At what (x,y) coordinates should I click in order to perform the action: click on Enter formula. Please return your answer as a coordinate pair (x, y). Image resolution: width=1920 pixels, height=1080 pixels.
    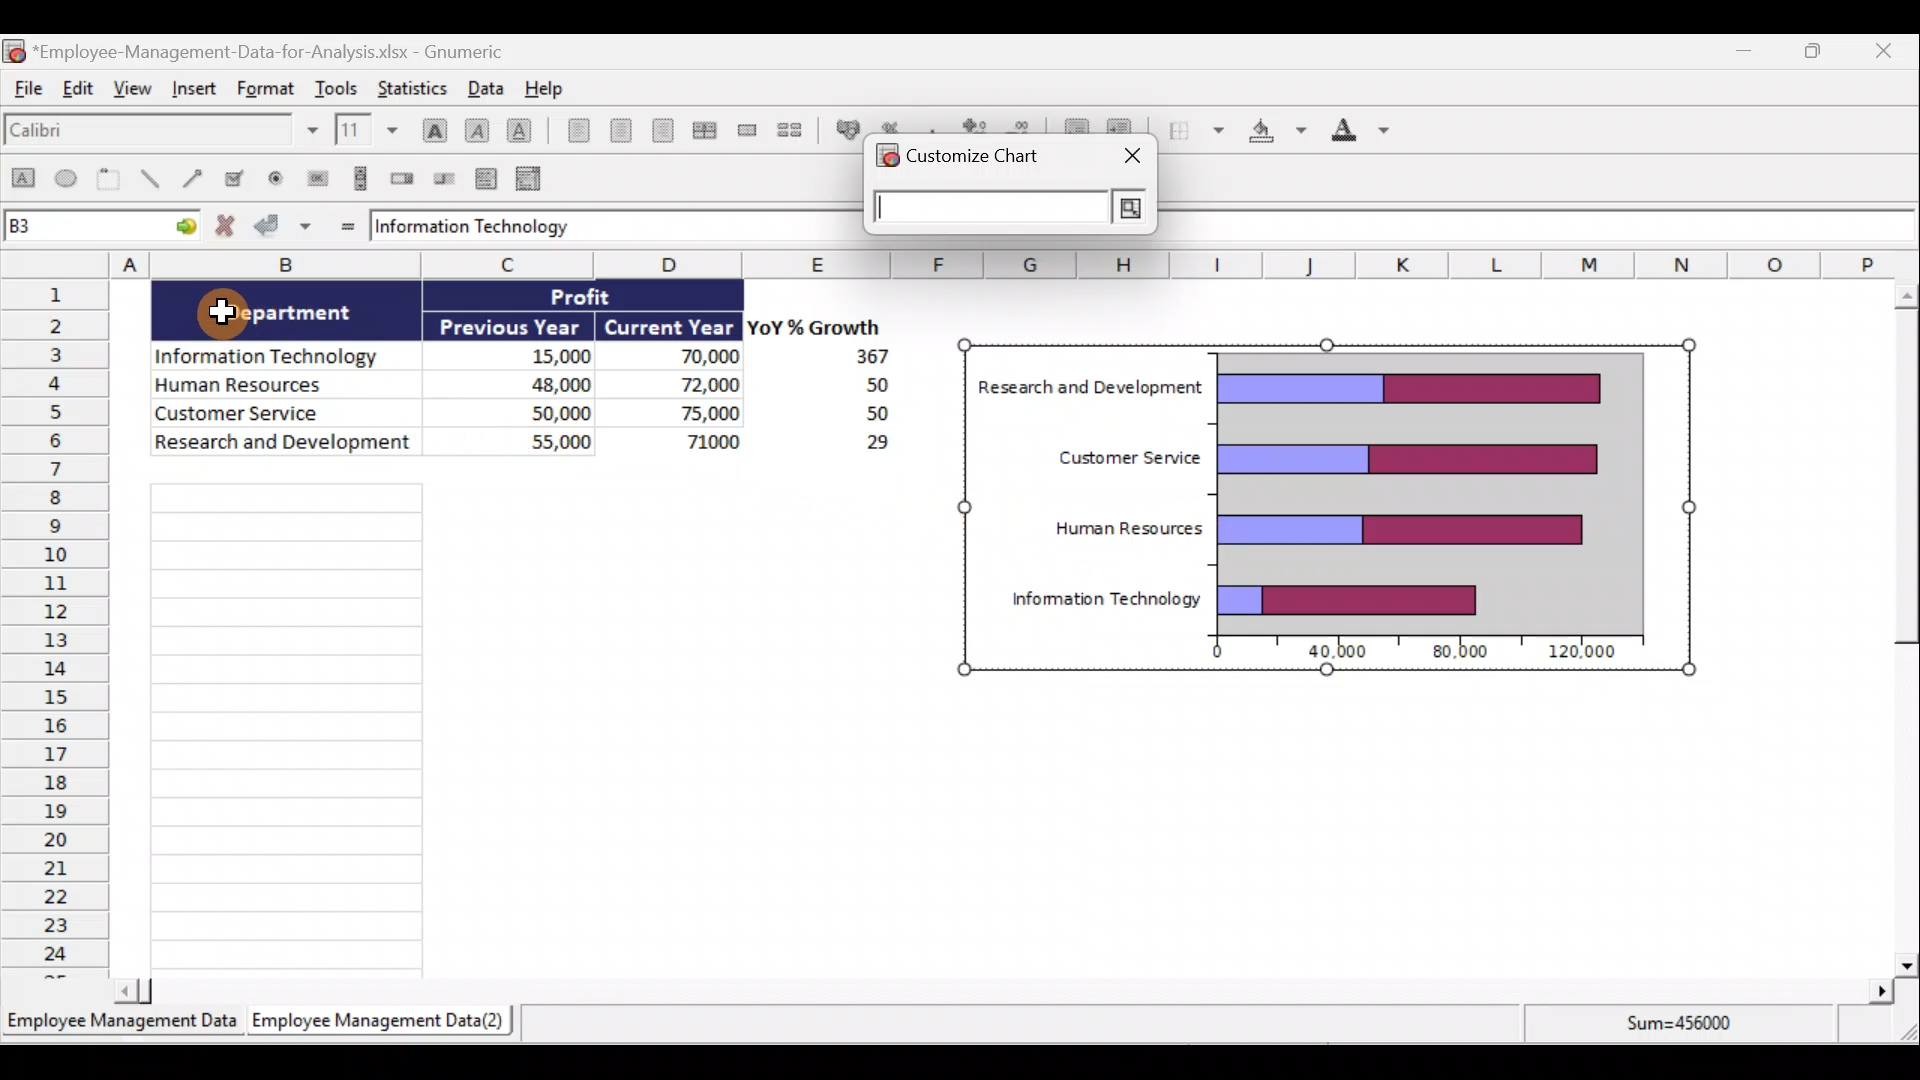
    Looking at the image, I should click on (347, 225).